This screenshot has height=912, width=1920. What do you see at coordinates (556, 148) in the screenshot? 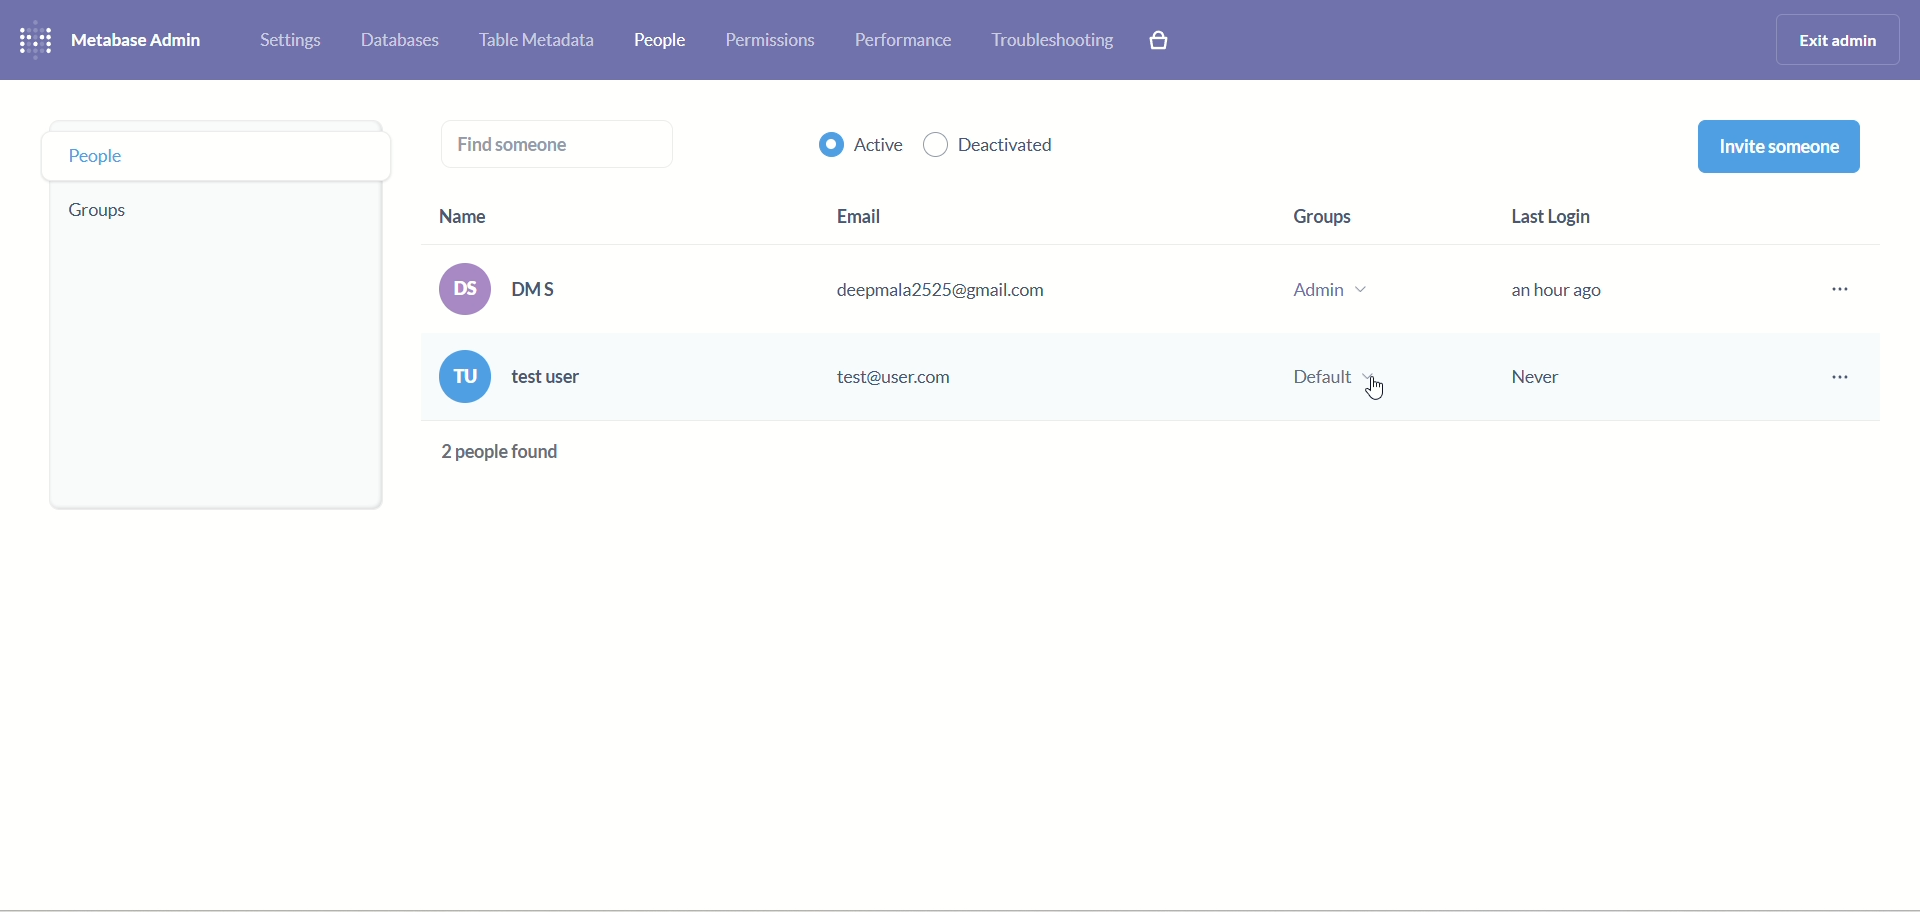
I see `find someone` at bounding box center [556, 148].